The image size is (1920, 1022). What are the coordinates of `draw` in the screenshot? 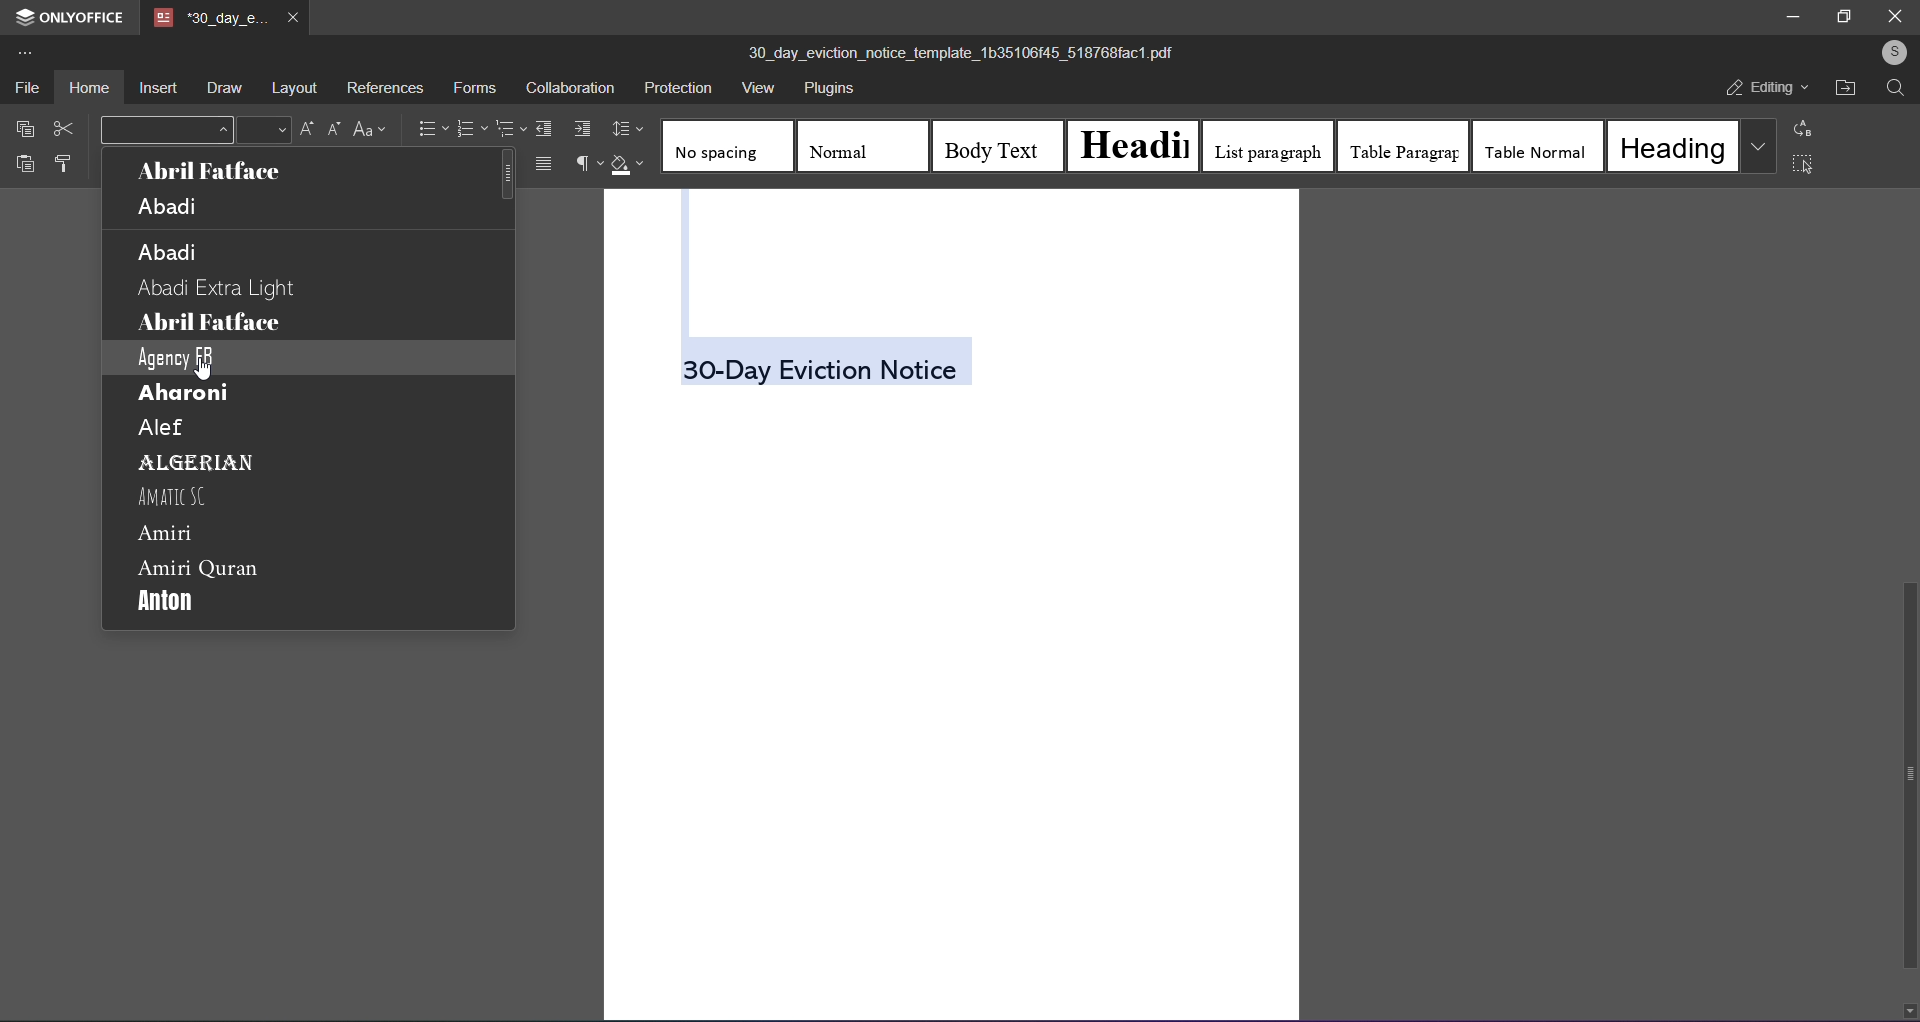 It's located at (222, 88).